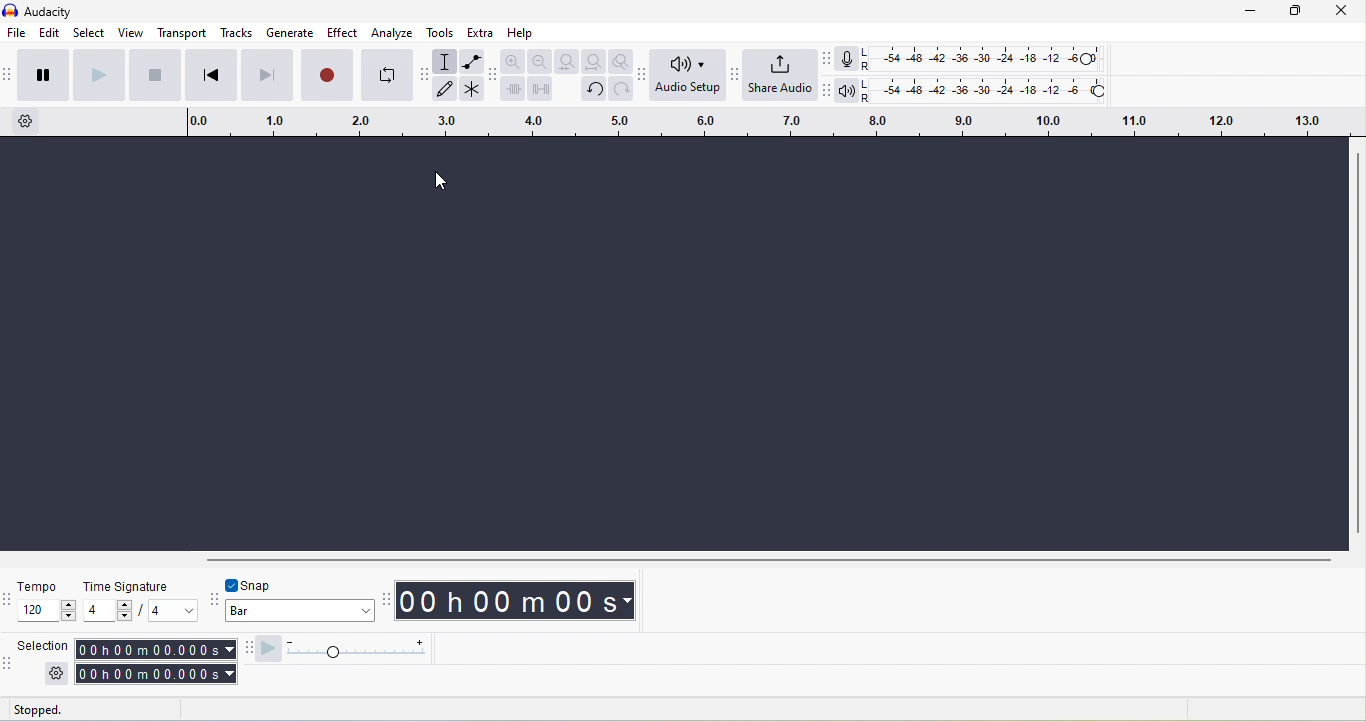 Image resolution: width=1366 pixels, height=722 pixels. I want to click on record meter, so click(849, 59).